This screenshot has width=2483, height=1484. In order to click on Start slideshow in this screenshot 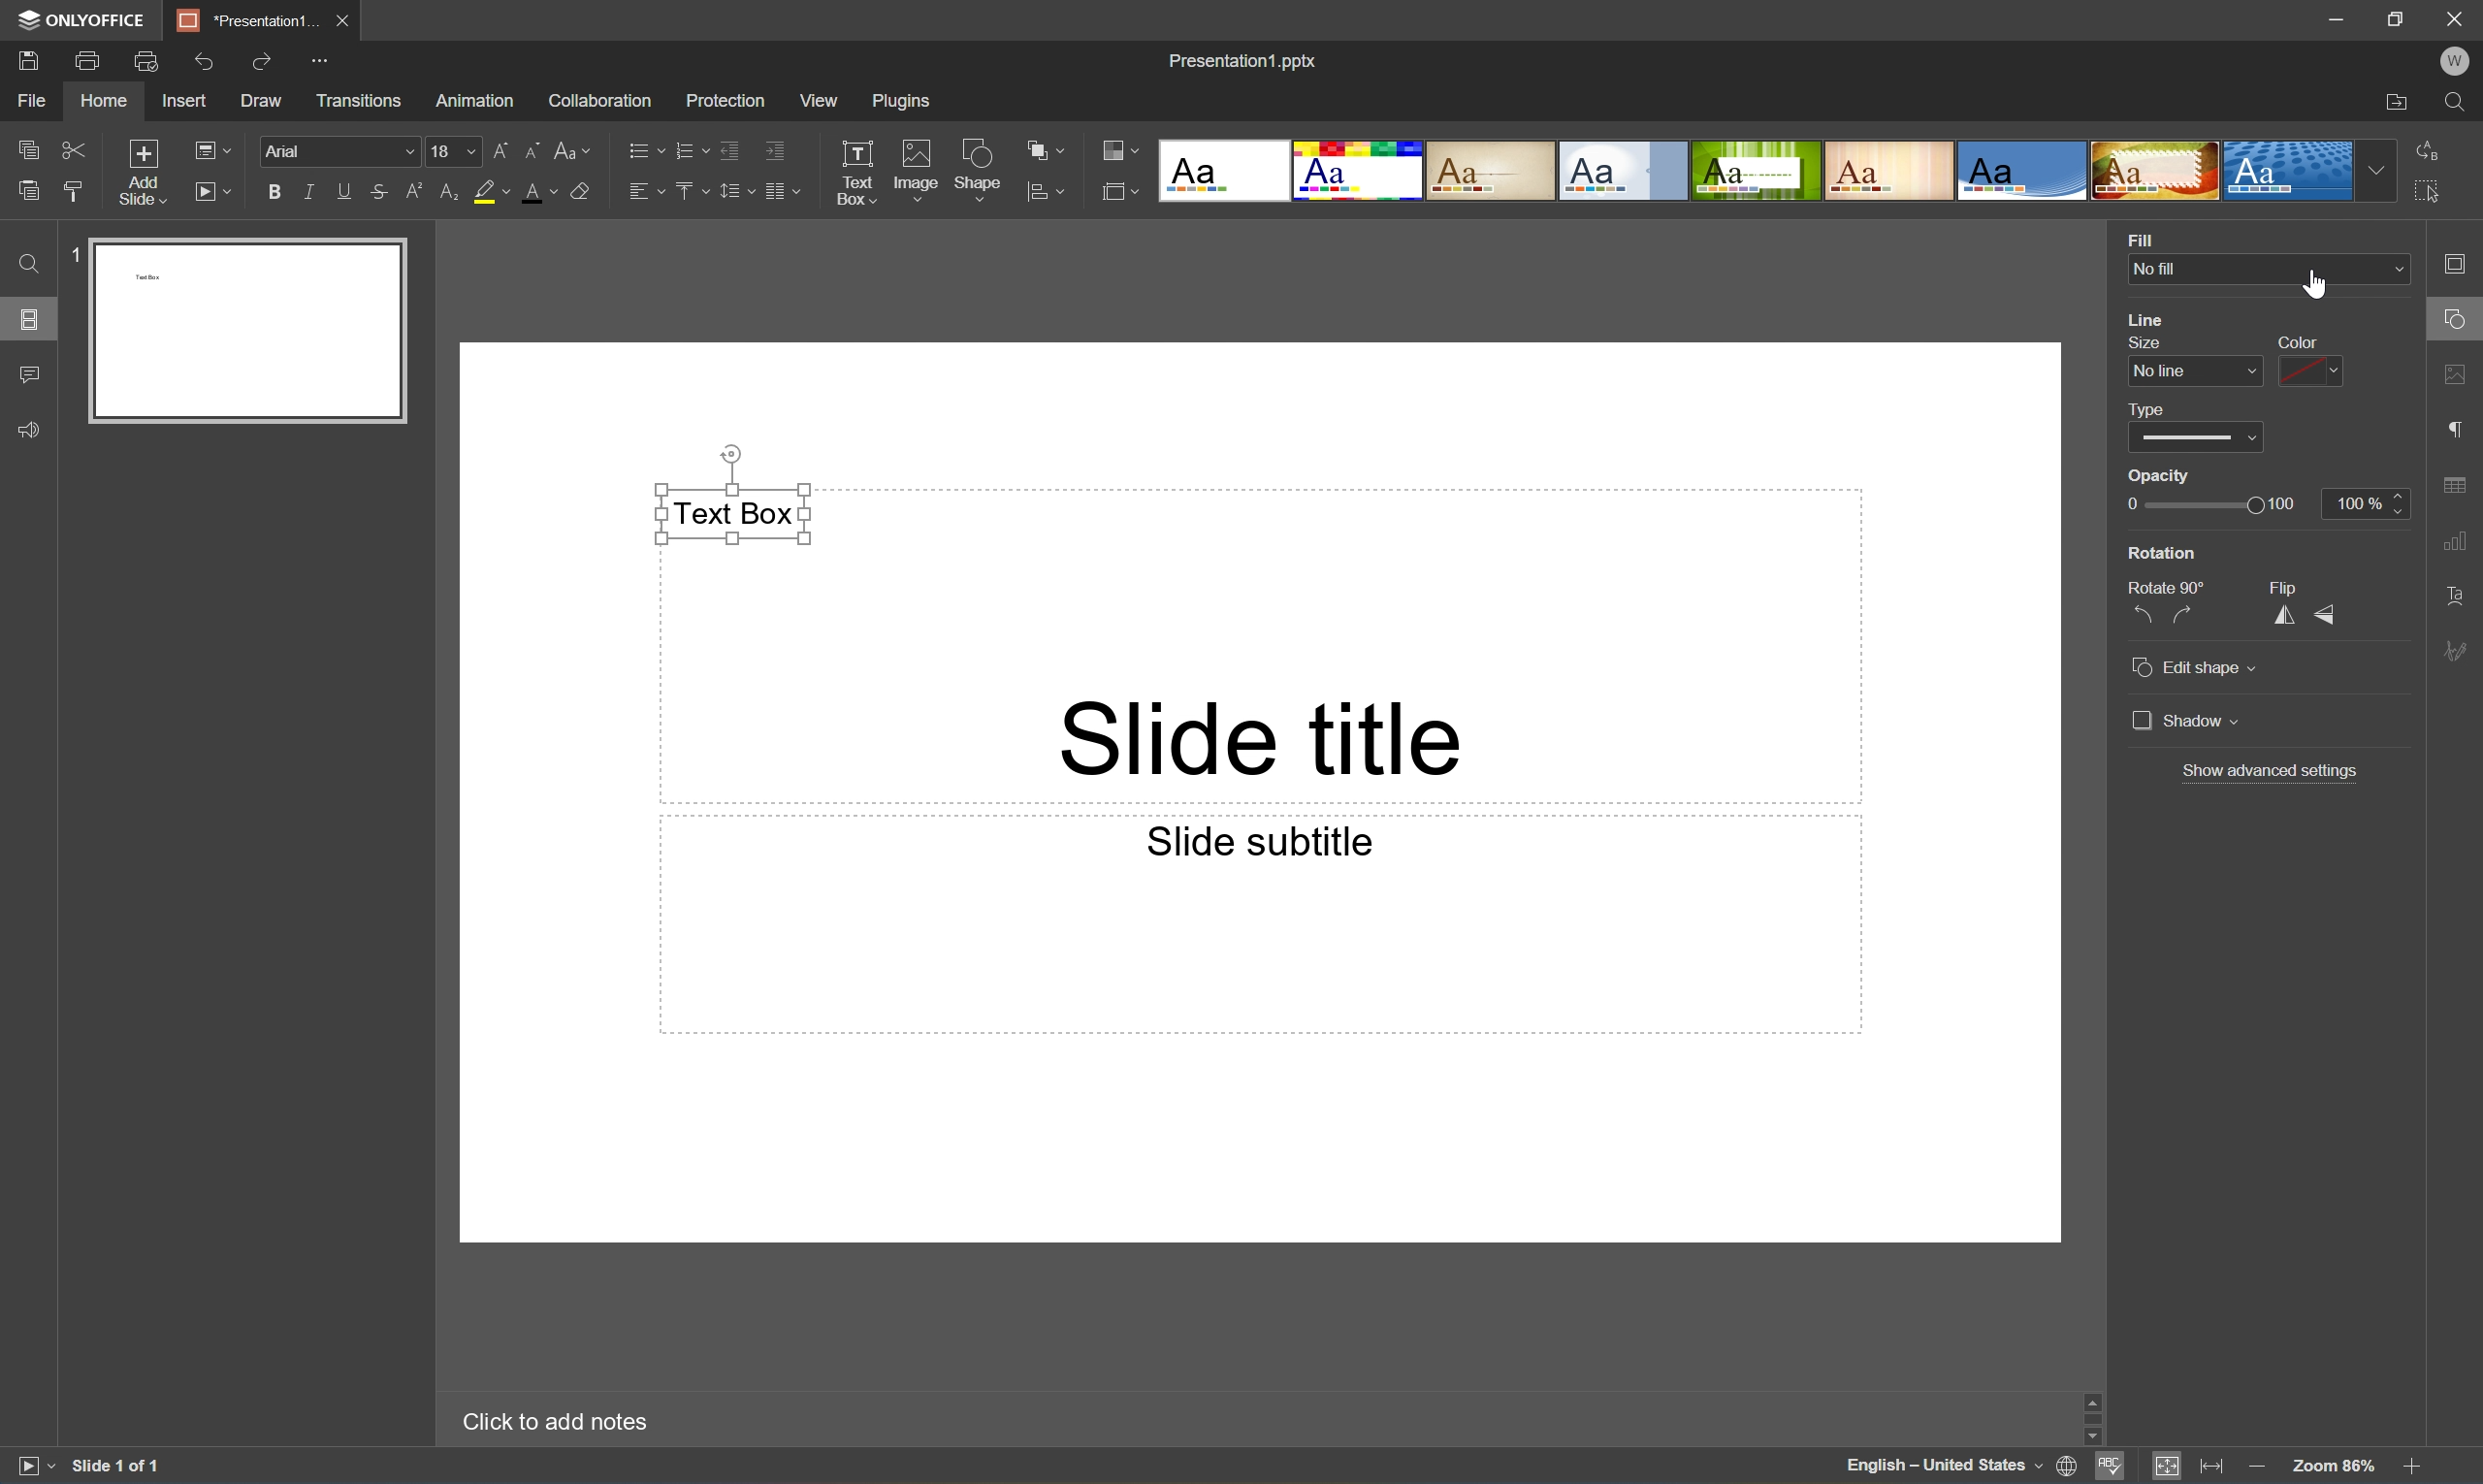, I will do `click(28, 1466)`.